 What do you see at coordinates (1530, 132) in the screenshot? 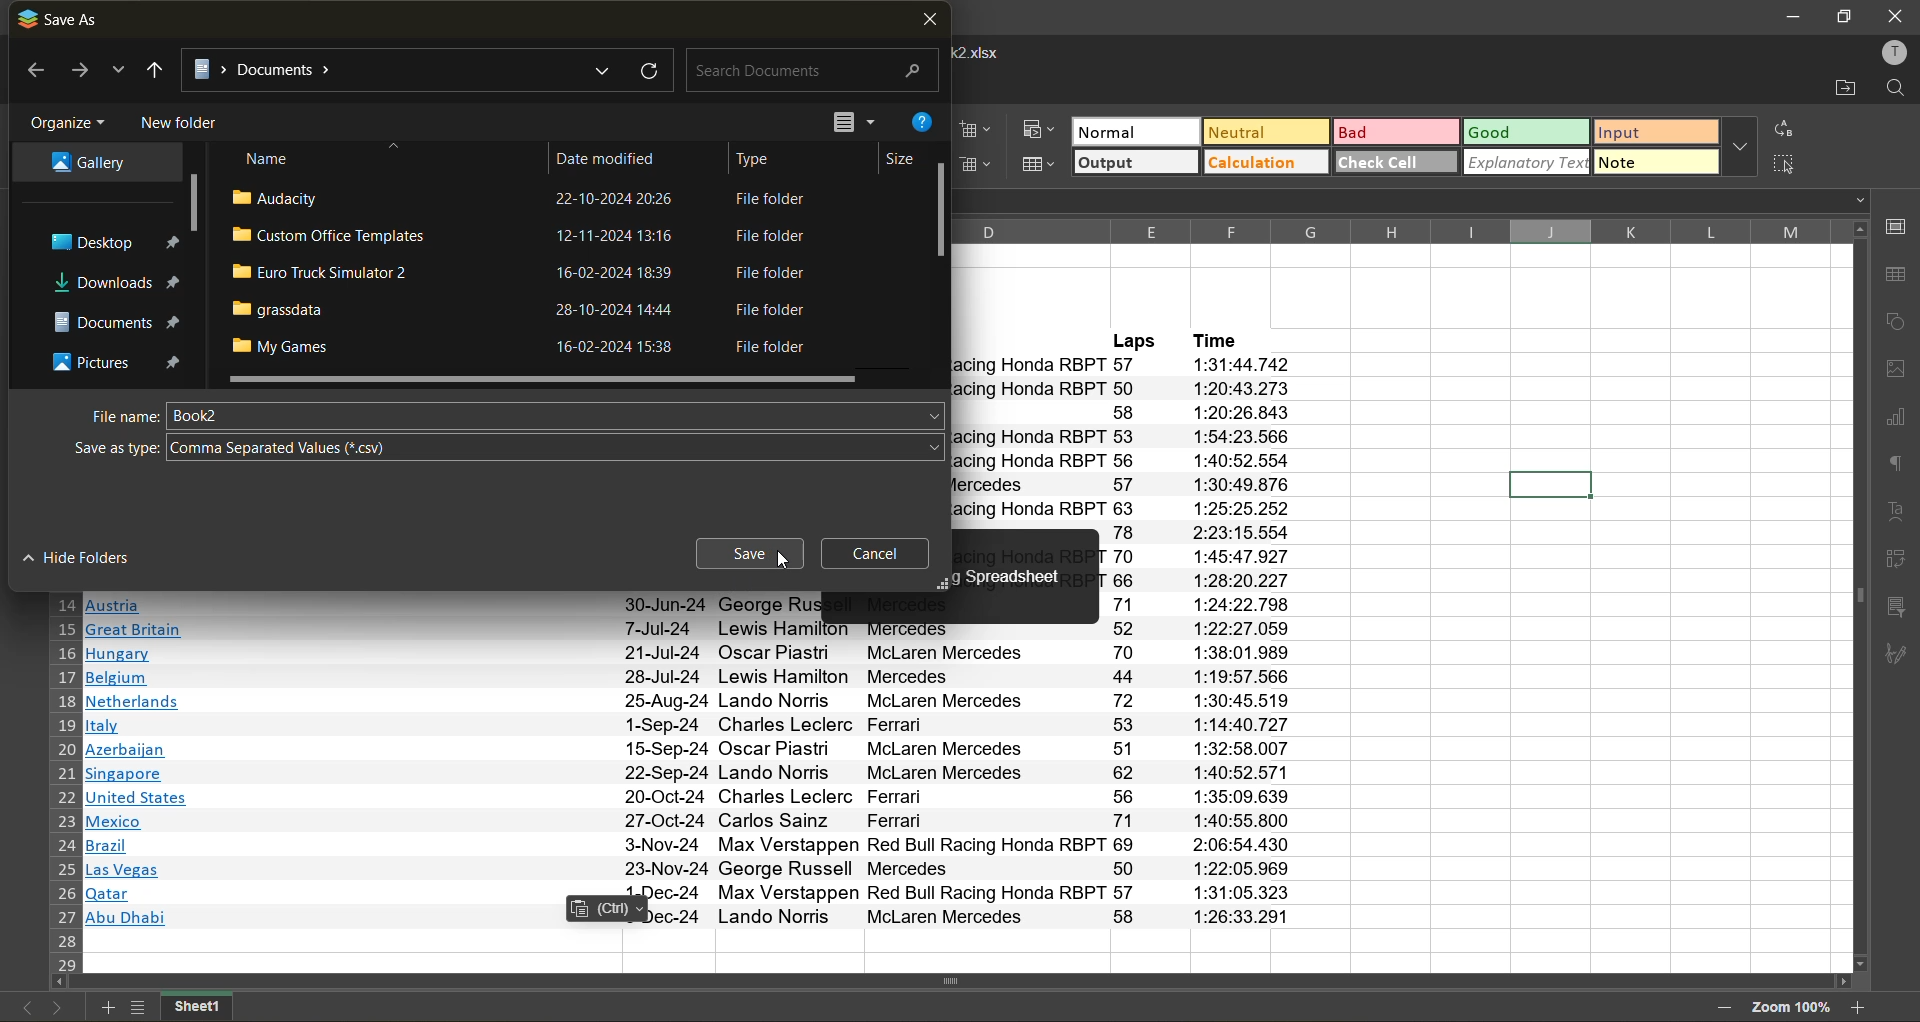
I see `good` at bounding box center [1530, 132].